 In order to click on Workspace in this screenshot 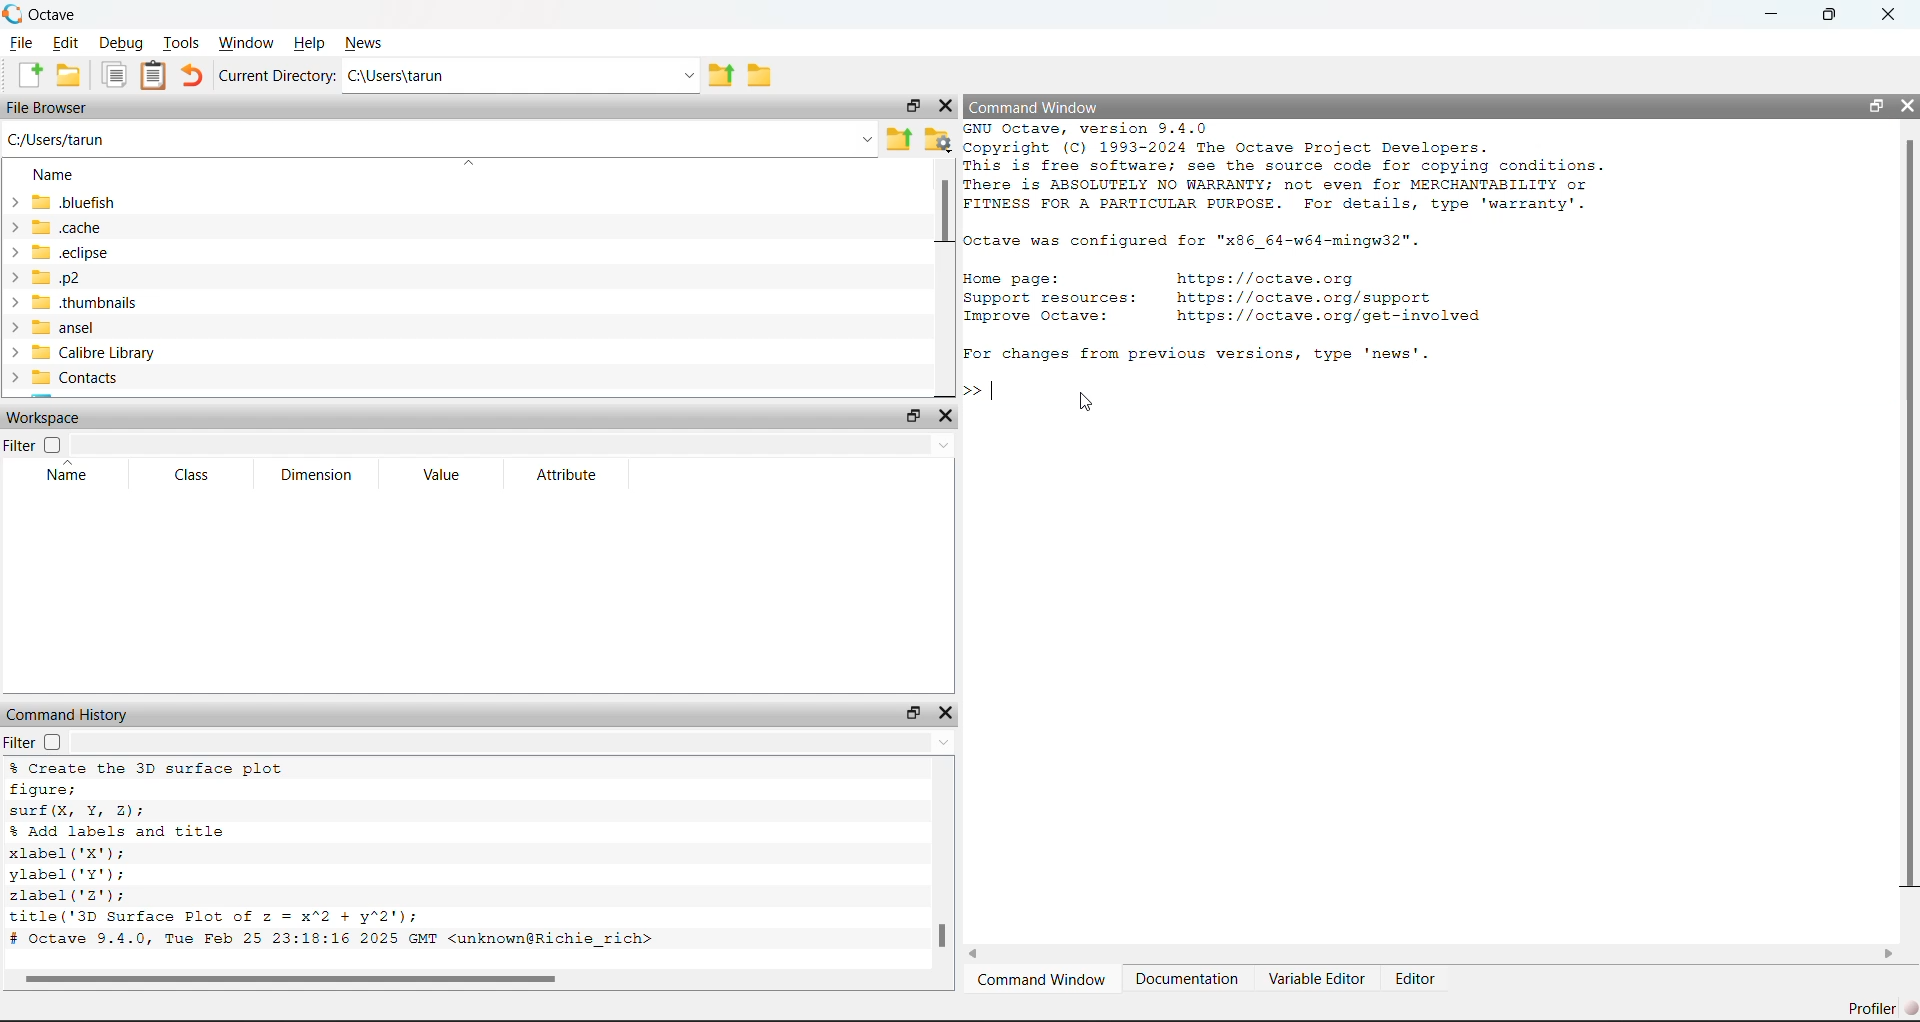, I will do `click(43, 417)`.